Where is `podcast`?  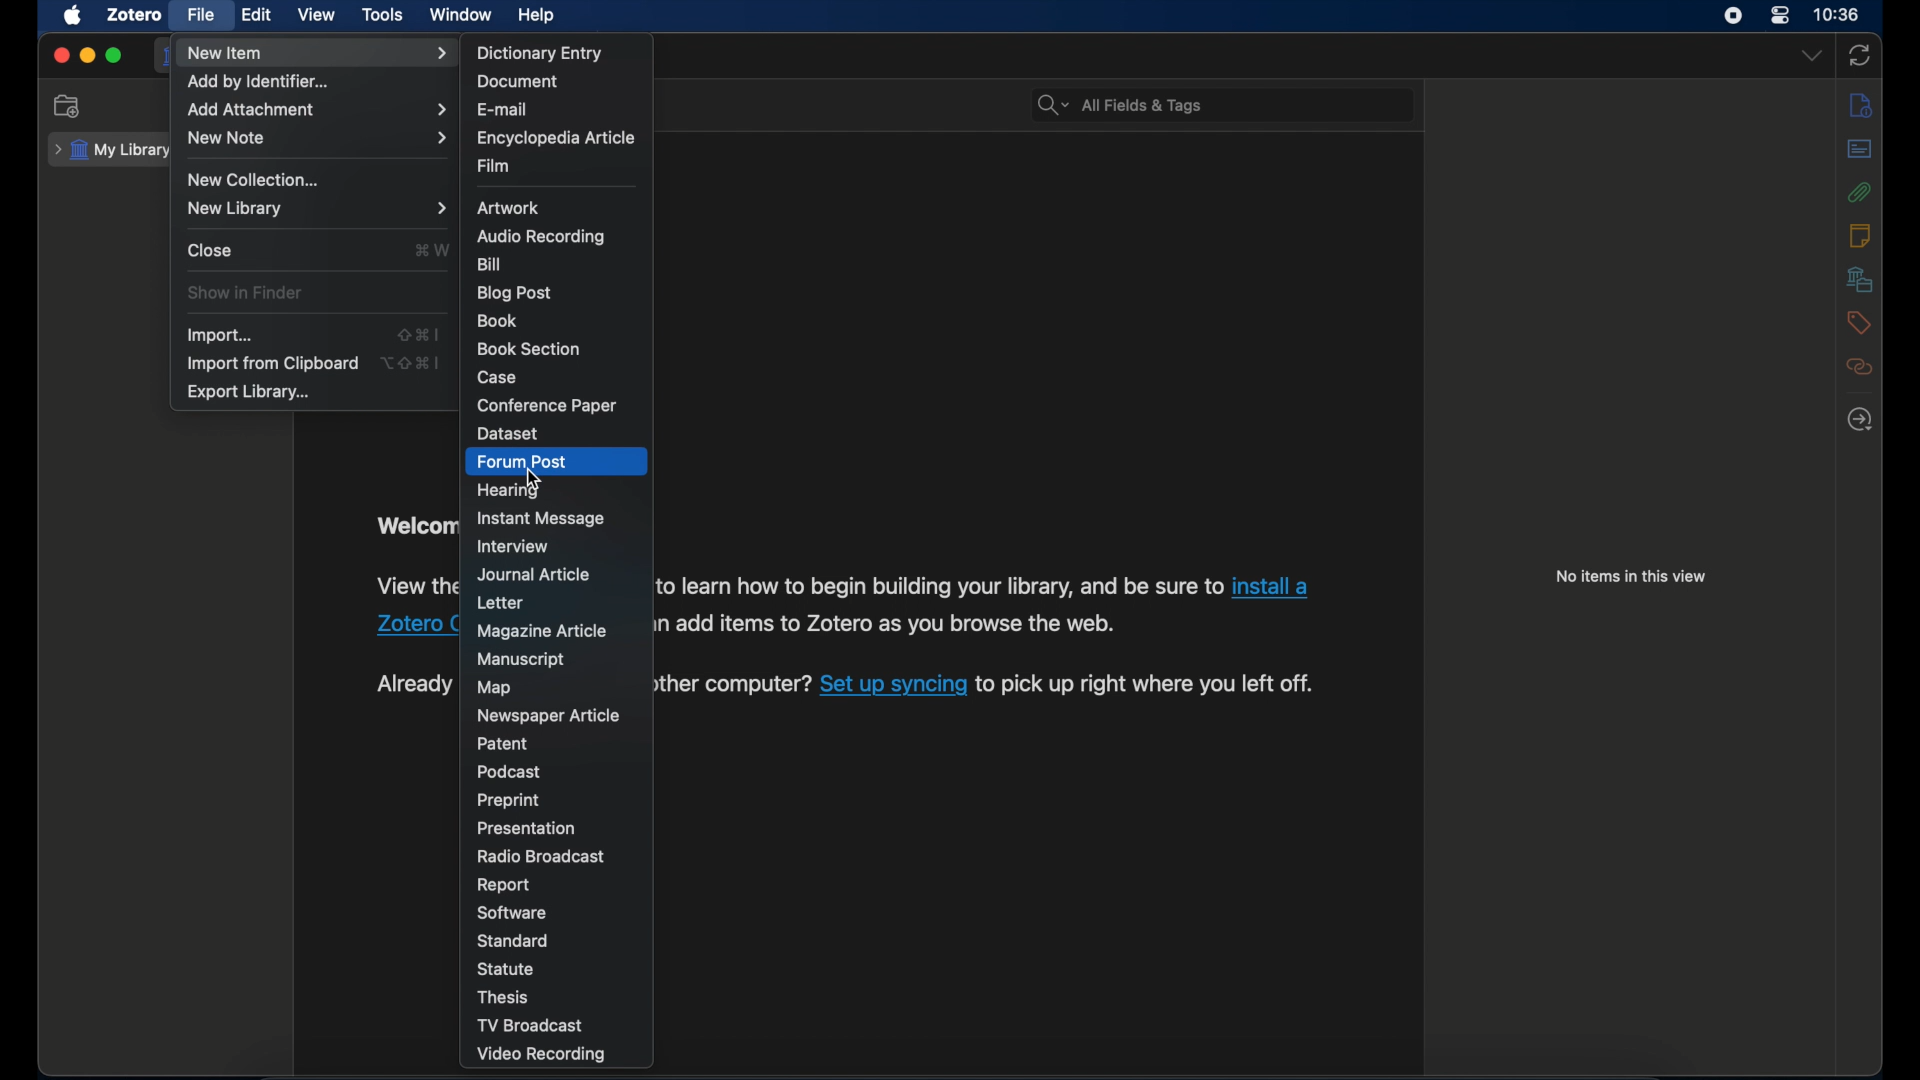
podcast is located at coordinates (509, 772).